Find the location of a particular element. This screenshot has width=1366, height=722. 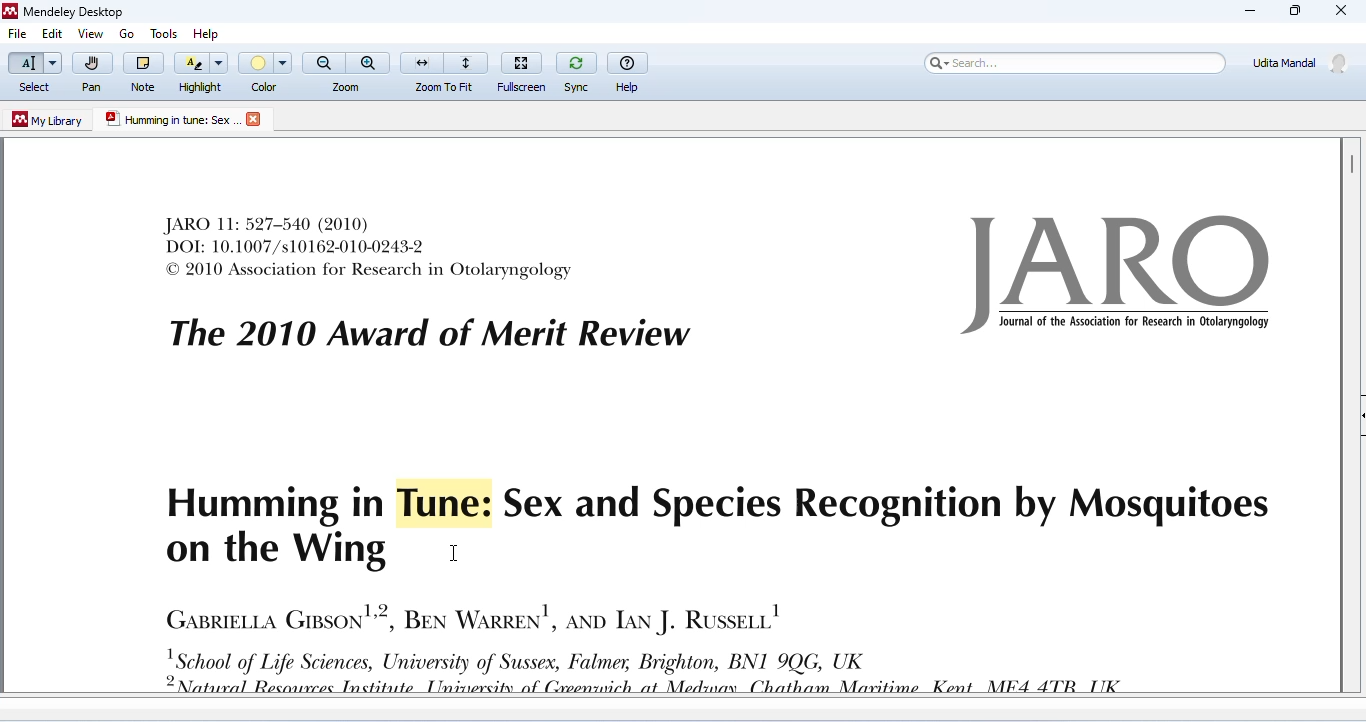

Tune Highlighted text is located at coordinates (436, 502).